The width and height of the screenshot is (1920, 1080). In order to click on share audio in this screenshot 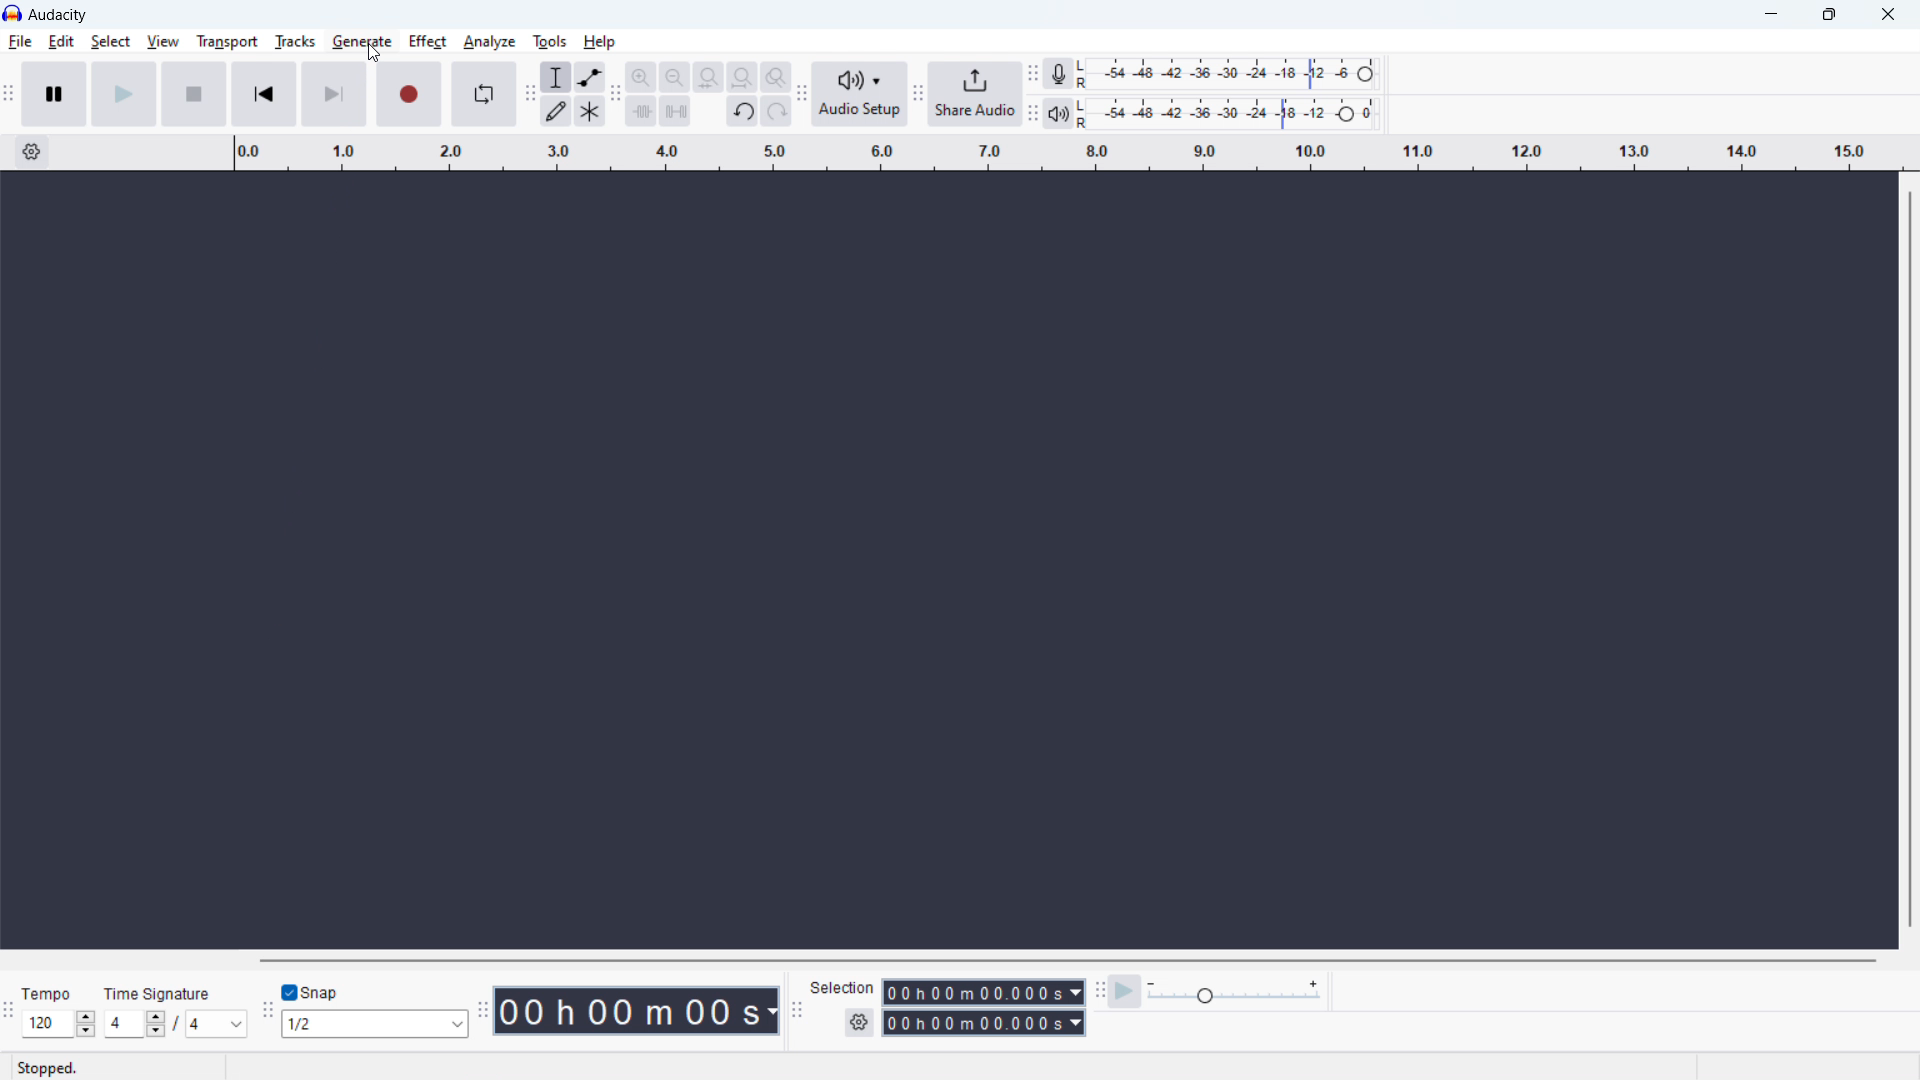, I will do `click(975, 94)`.